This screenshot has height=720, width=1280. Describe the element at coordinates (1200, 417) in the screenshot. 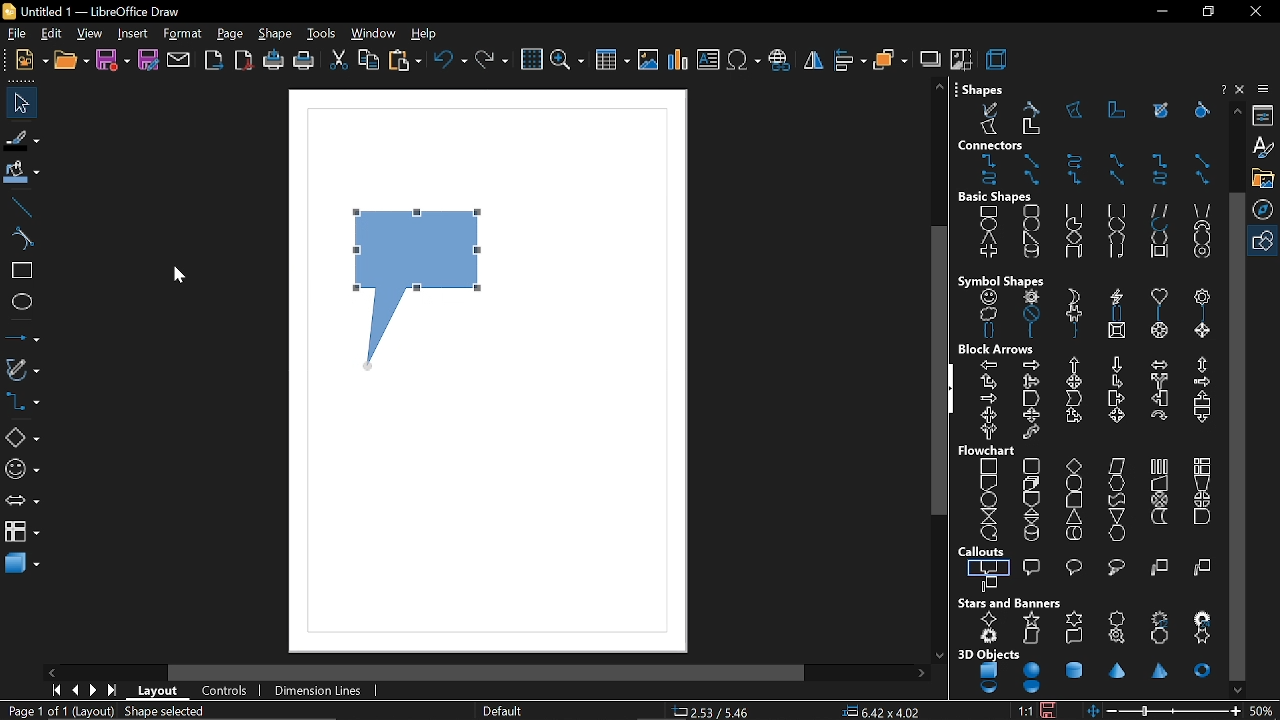

I see `down arrow callout` at that location.